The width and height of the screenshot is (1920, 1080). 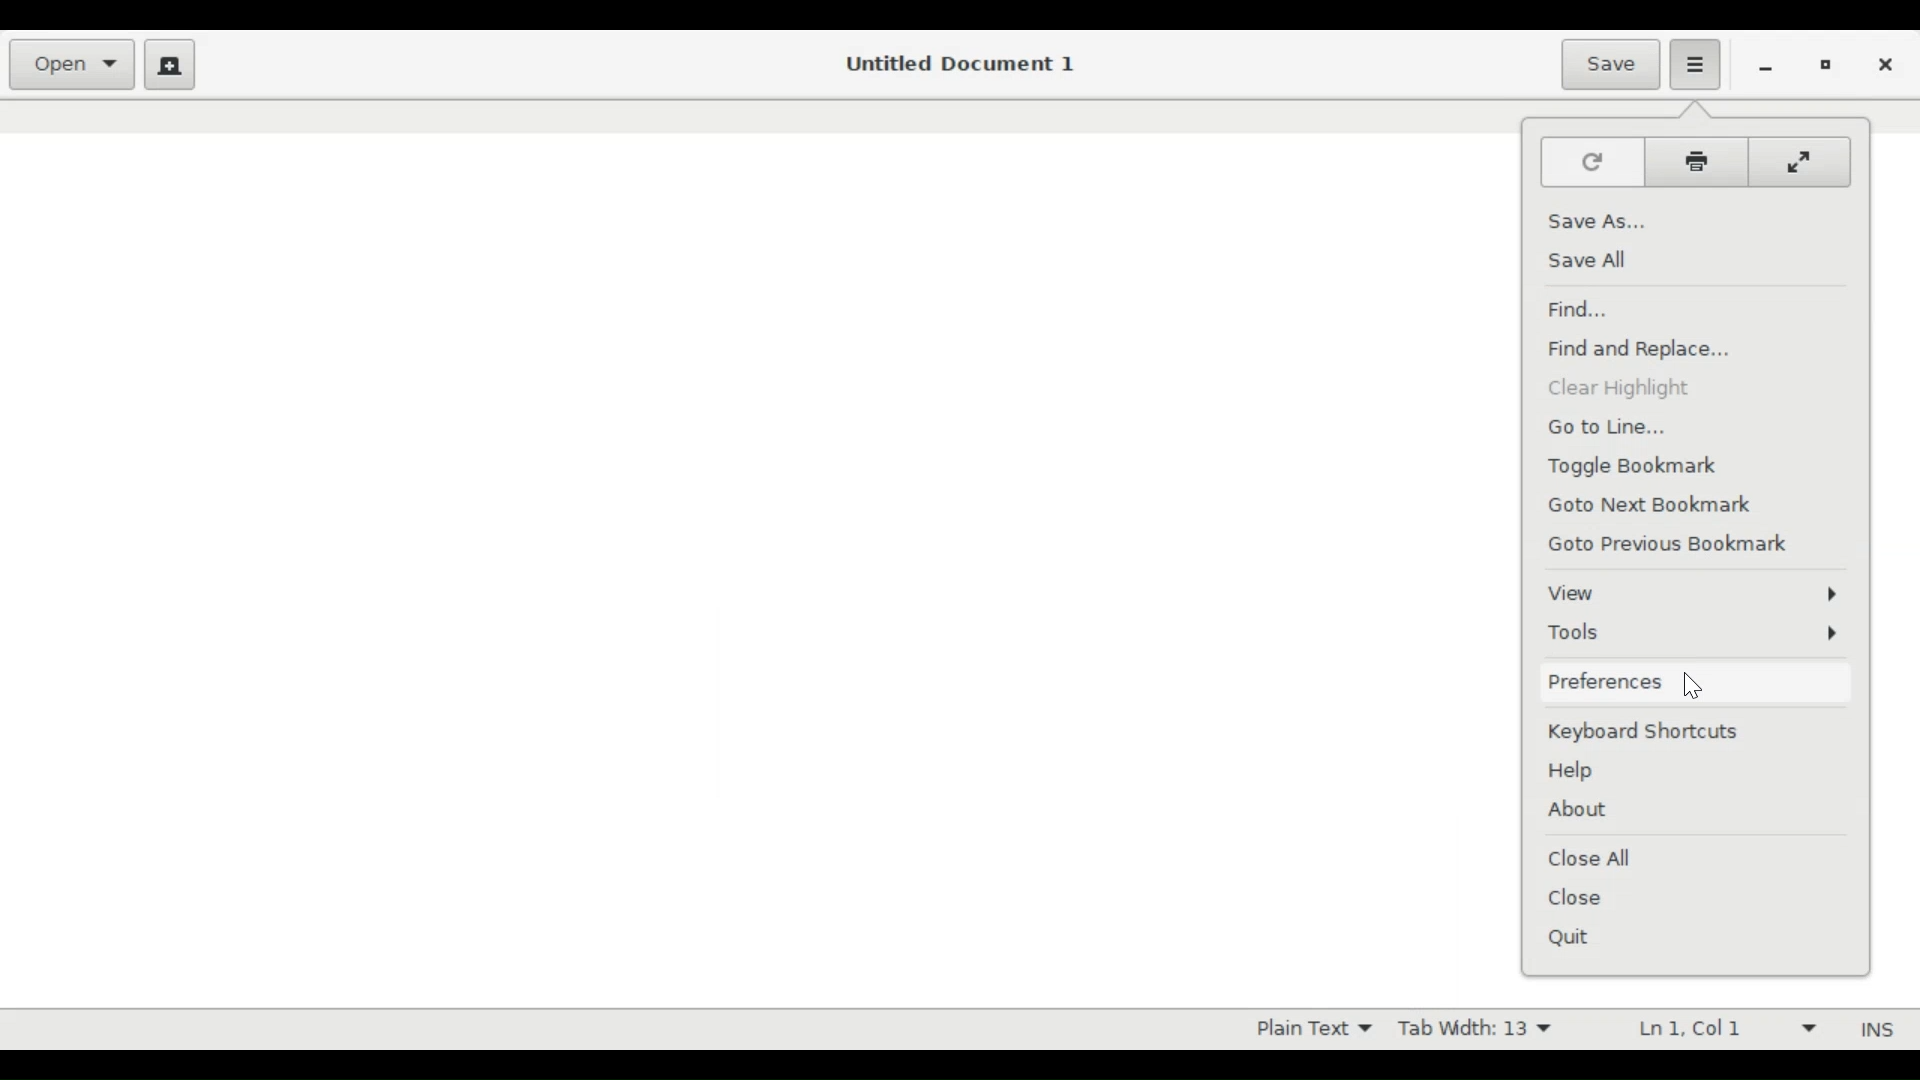 What do you see at coordinates (1700, 682) in the screenshot?
I see `Preferences` at bounding box center [1700, 682].